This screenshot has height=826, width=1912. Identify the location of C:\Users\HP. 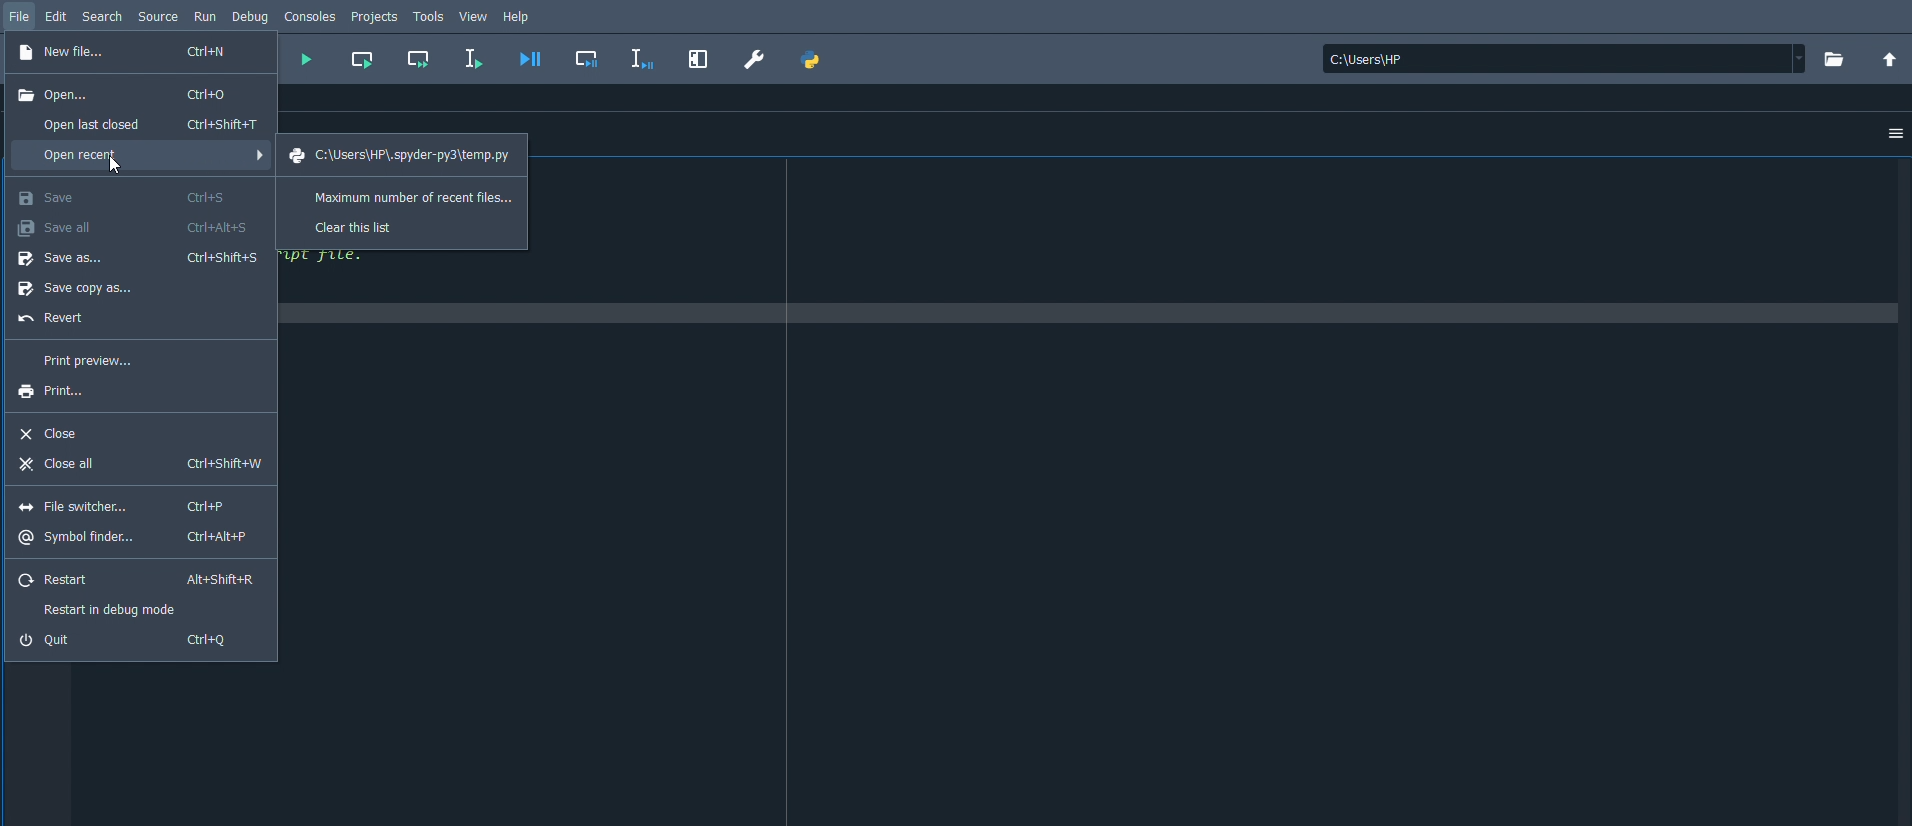
(1561, 60).